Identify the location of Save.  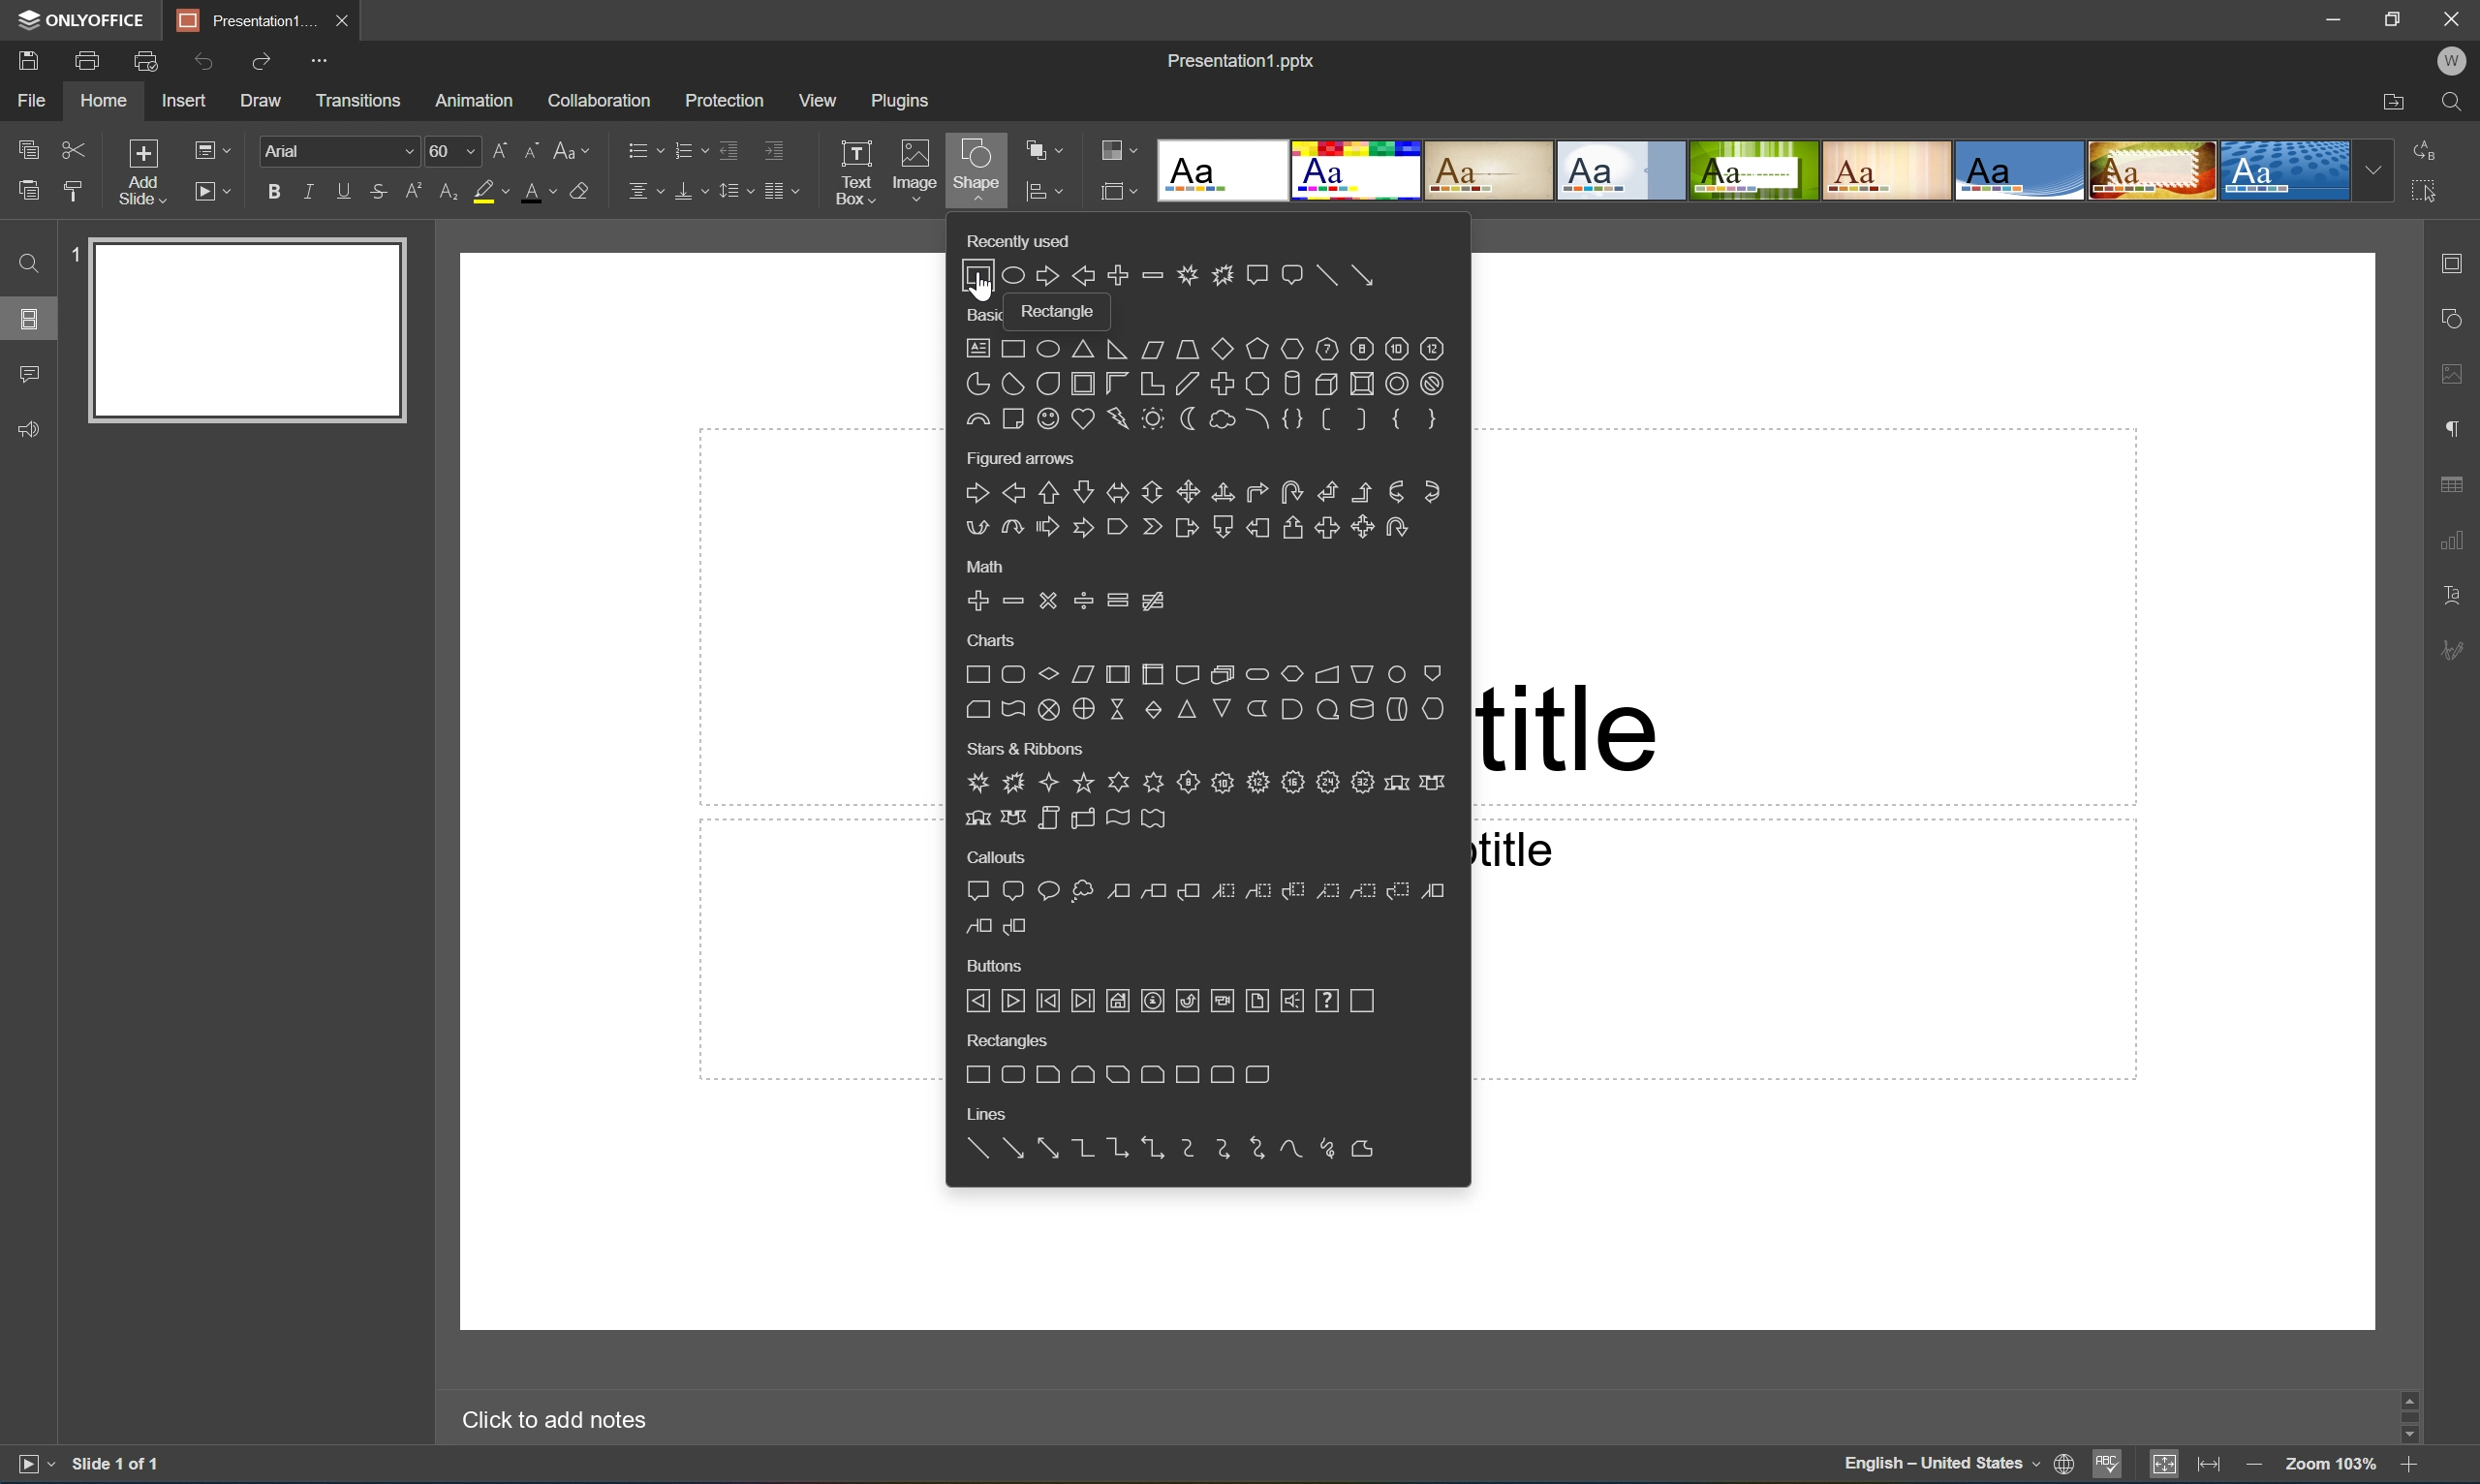
(33, 61).